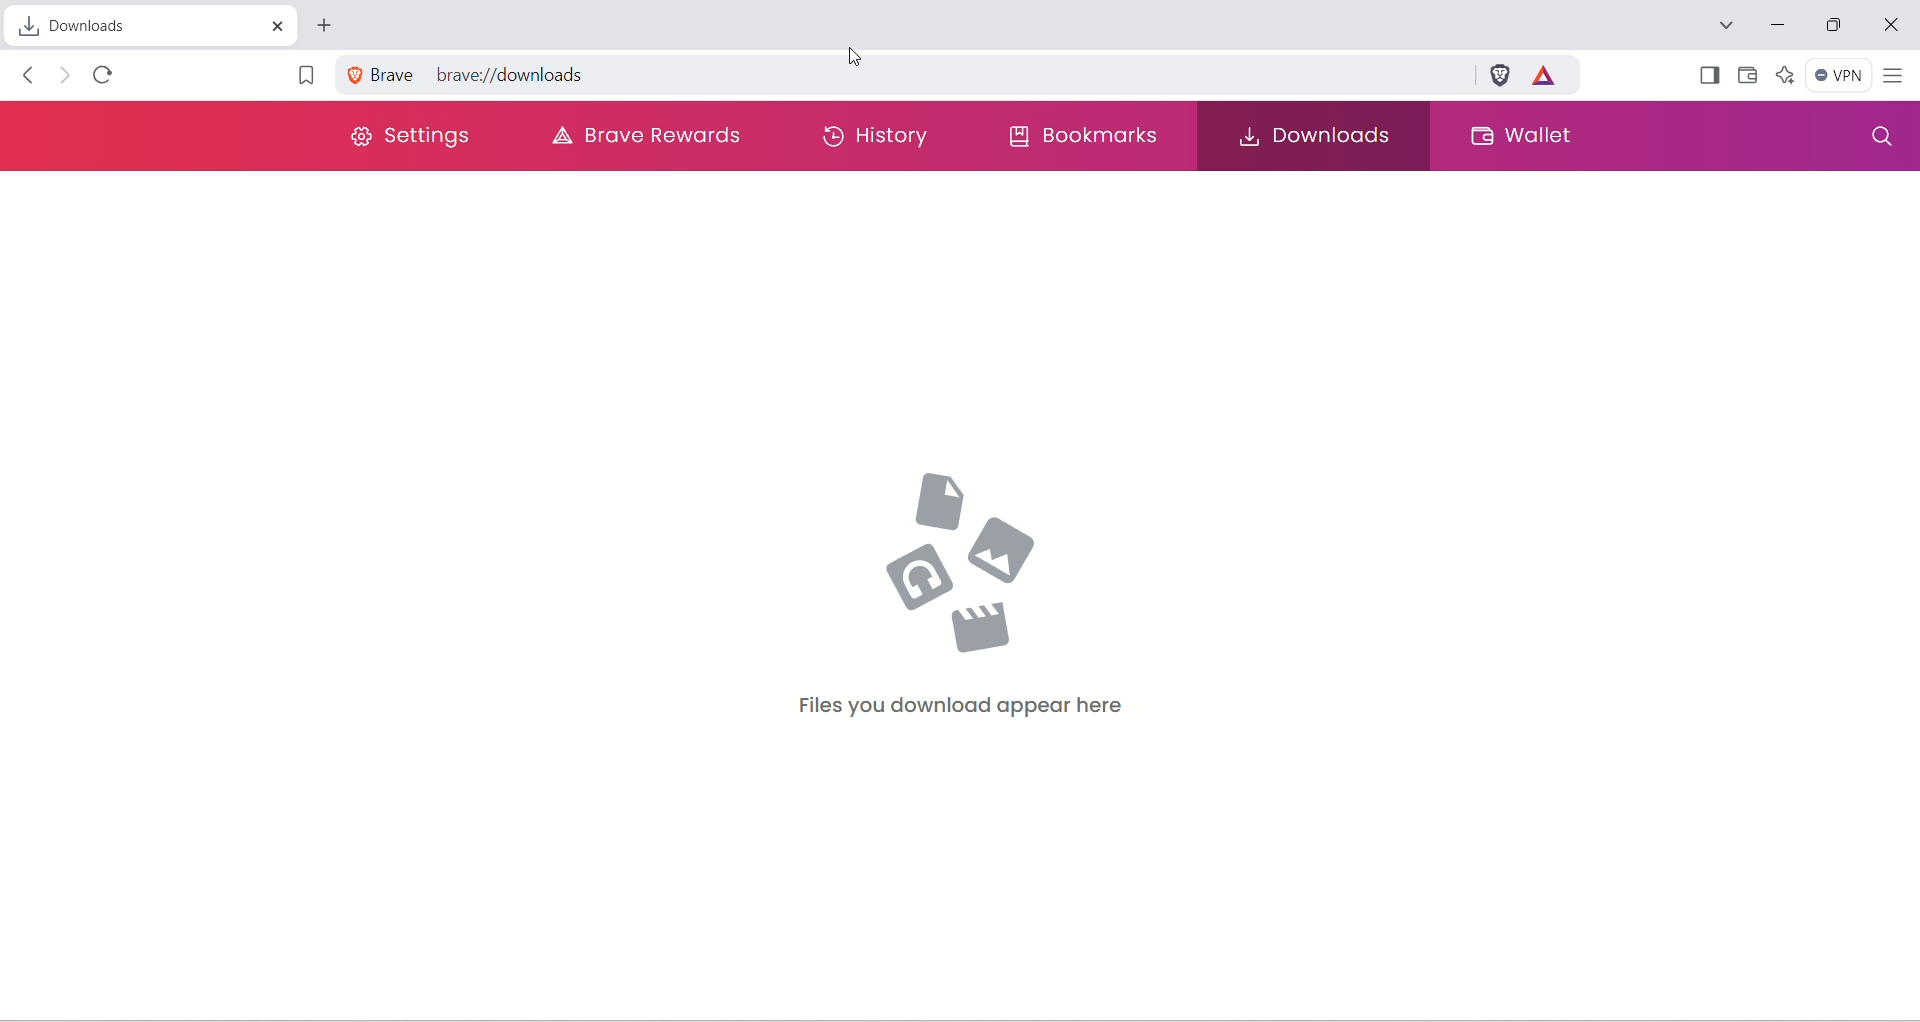 The width and height of the screenshot is (1920, 1022). Describe the element at coordinates (1901, 78) in the screenshot. I see `customize and control brave` at that location.